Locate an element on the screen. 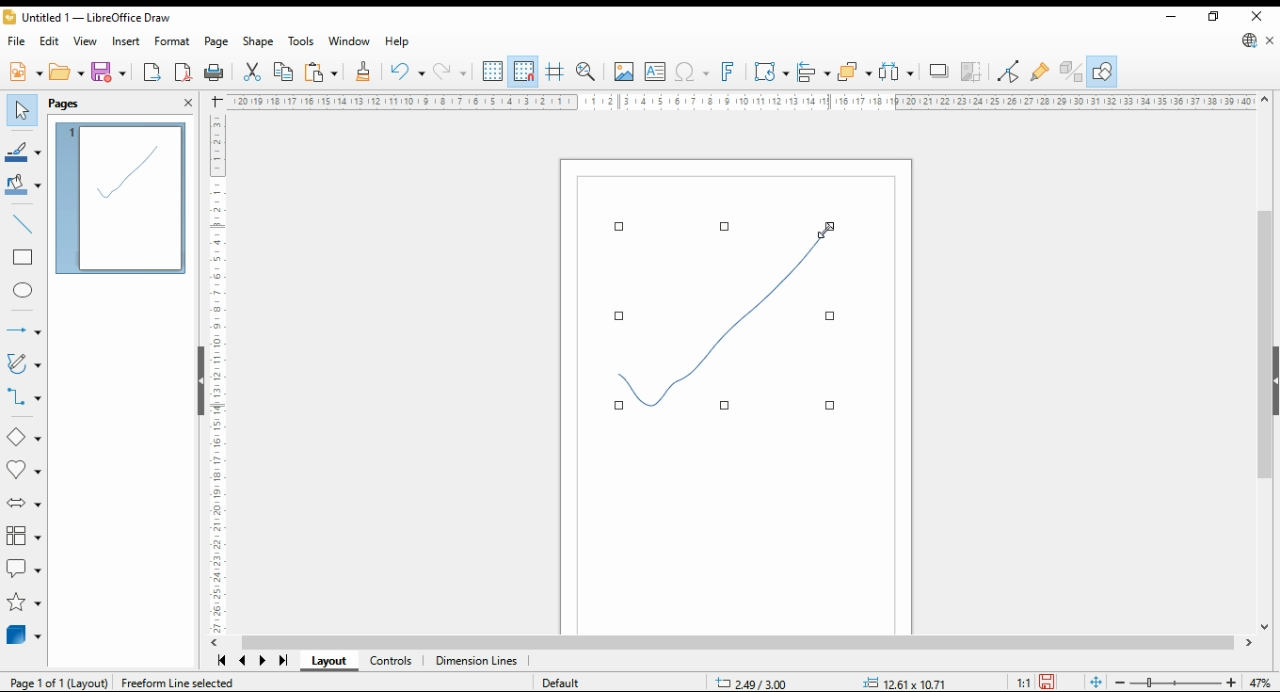 This screenshot has height=692, width=1280. ellipse is located at coordinates (22, 292).